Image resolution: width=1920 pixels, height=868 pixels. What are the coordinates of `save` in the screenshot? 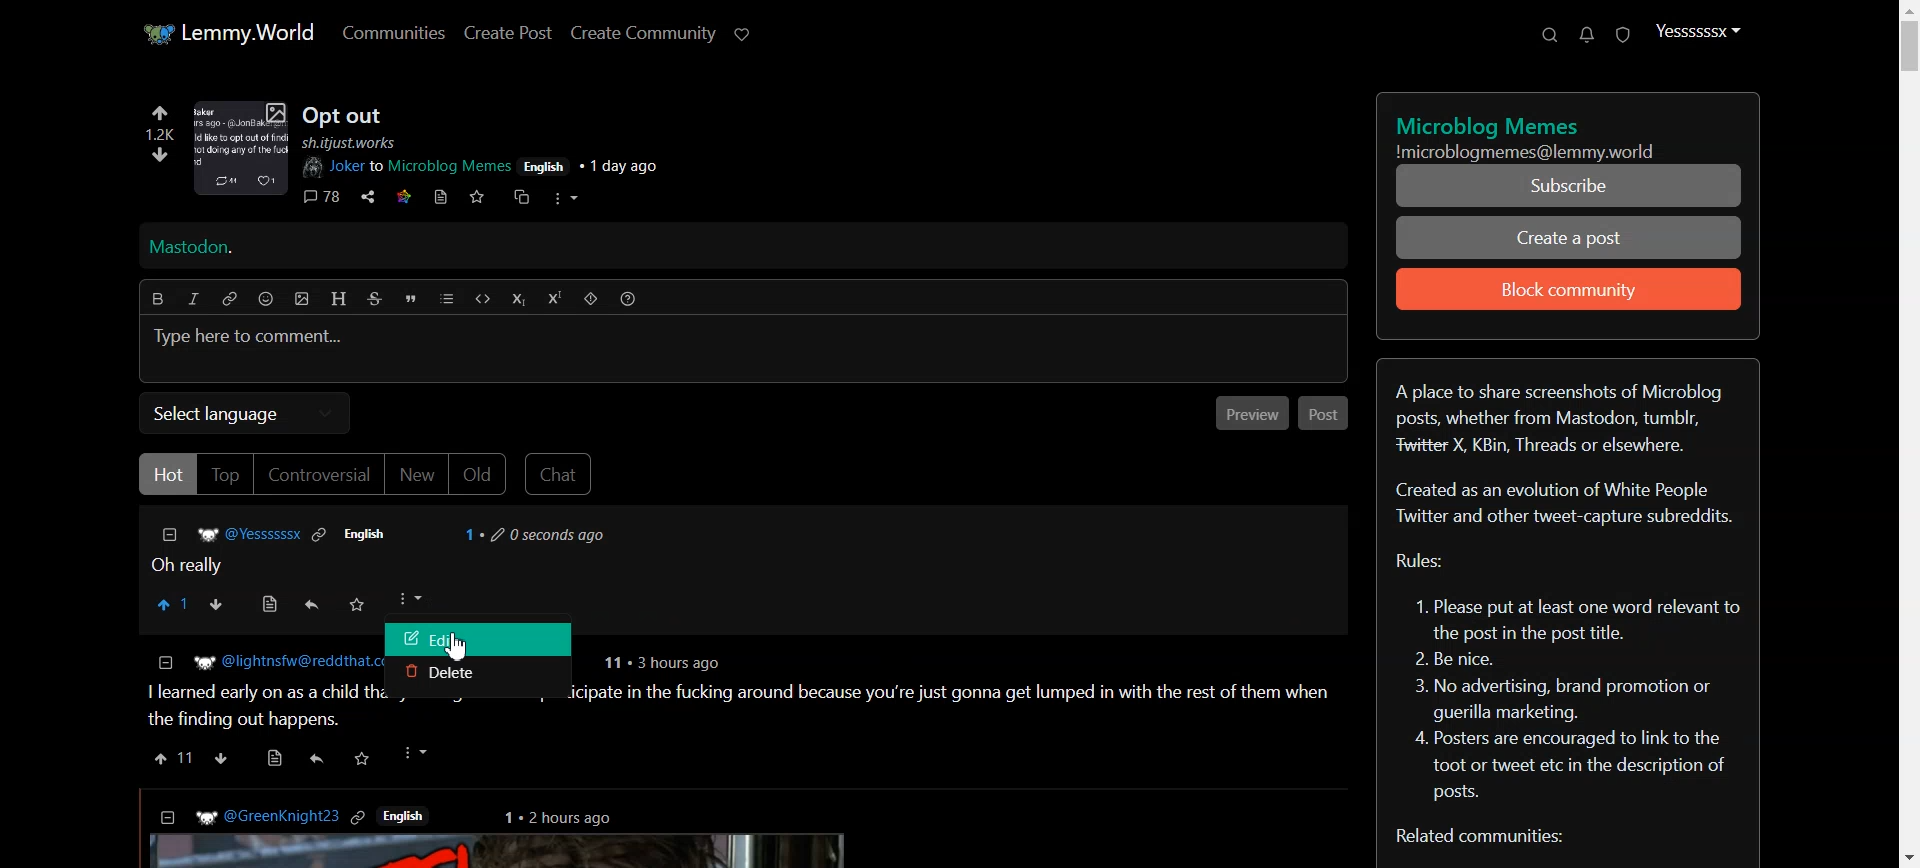 It's located at (365, 757).